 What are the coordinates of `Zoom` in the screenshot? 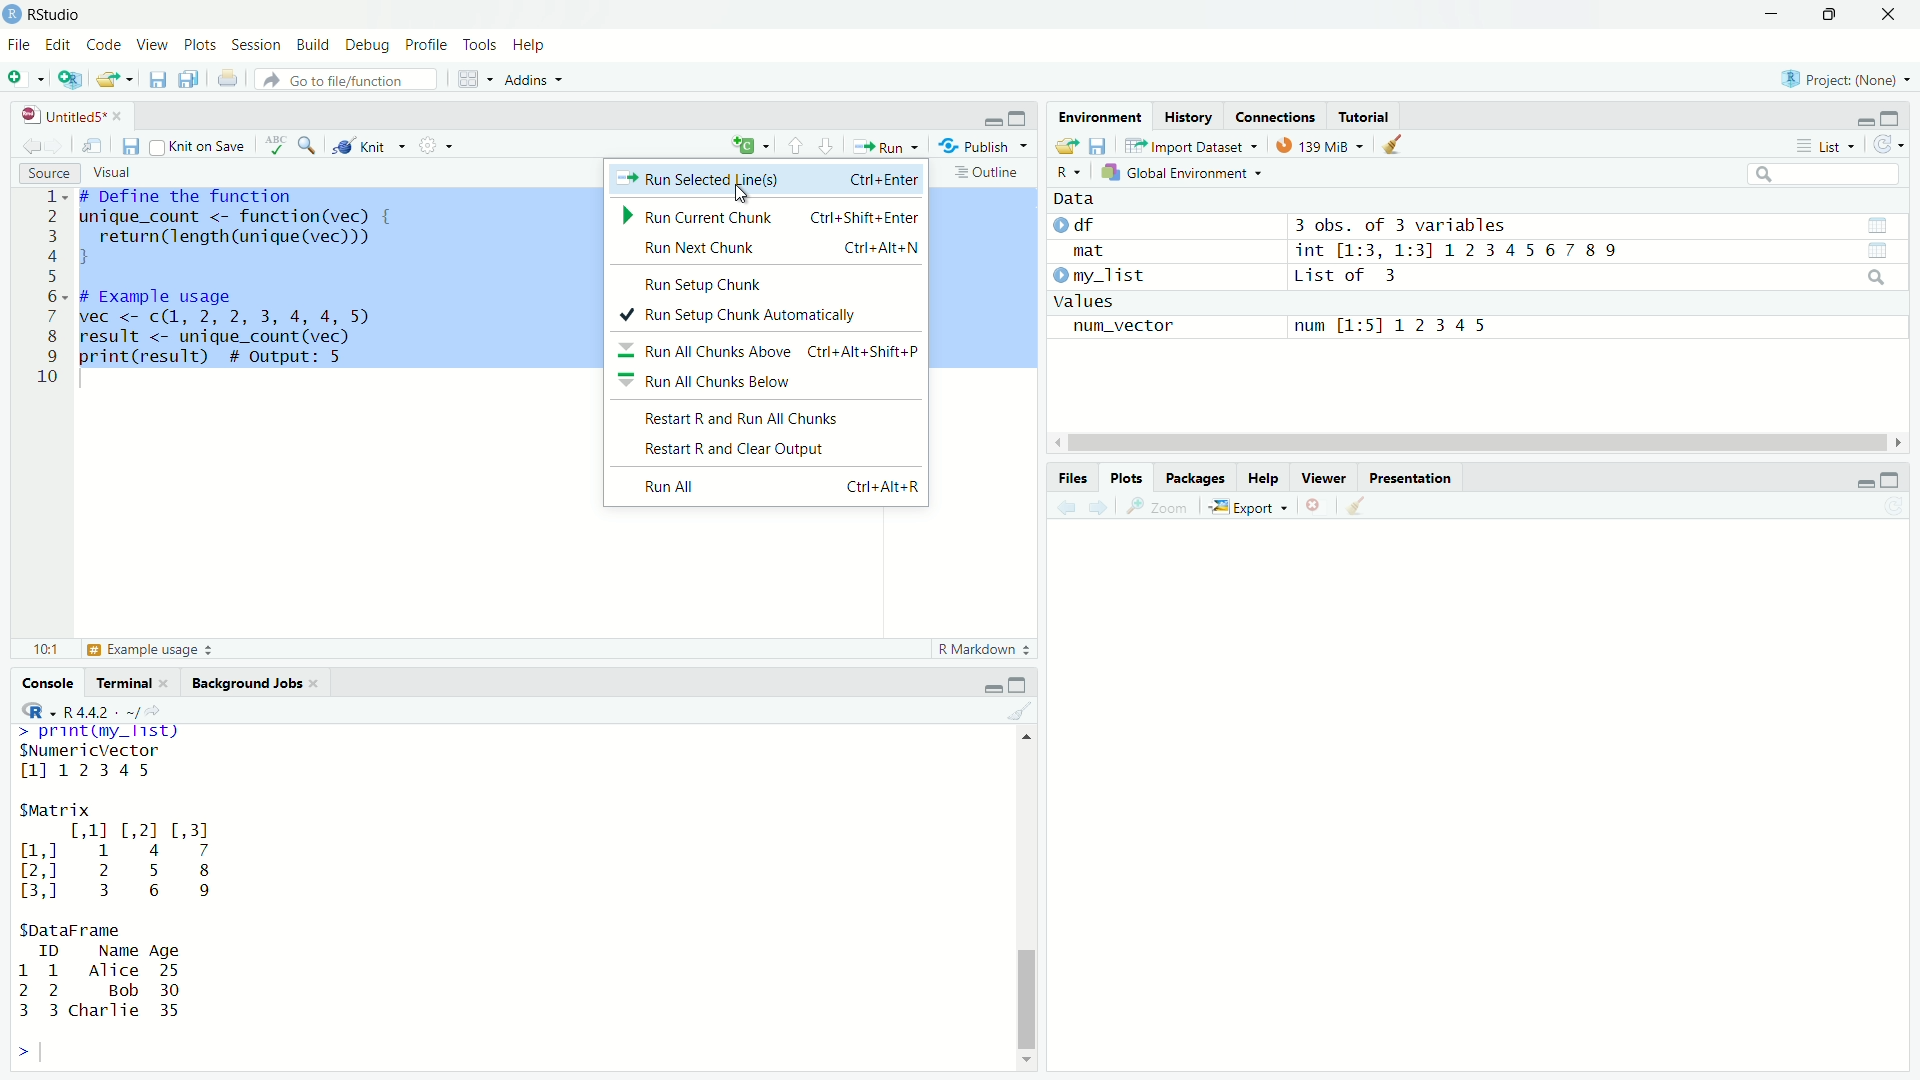 It's located at (1163, 507).